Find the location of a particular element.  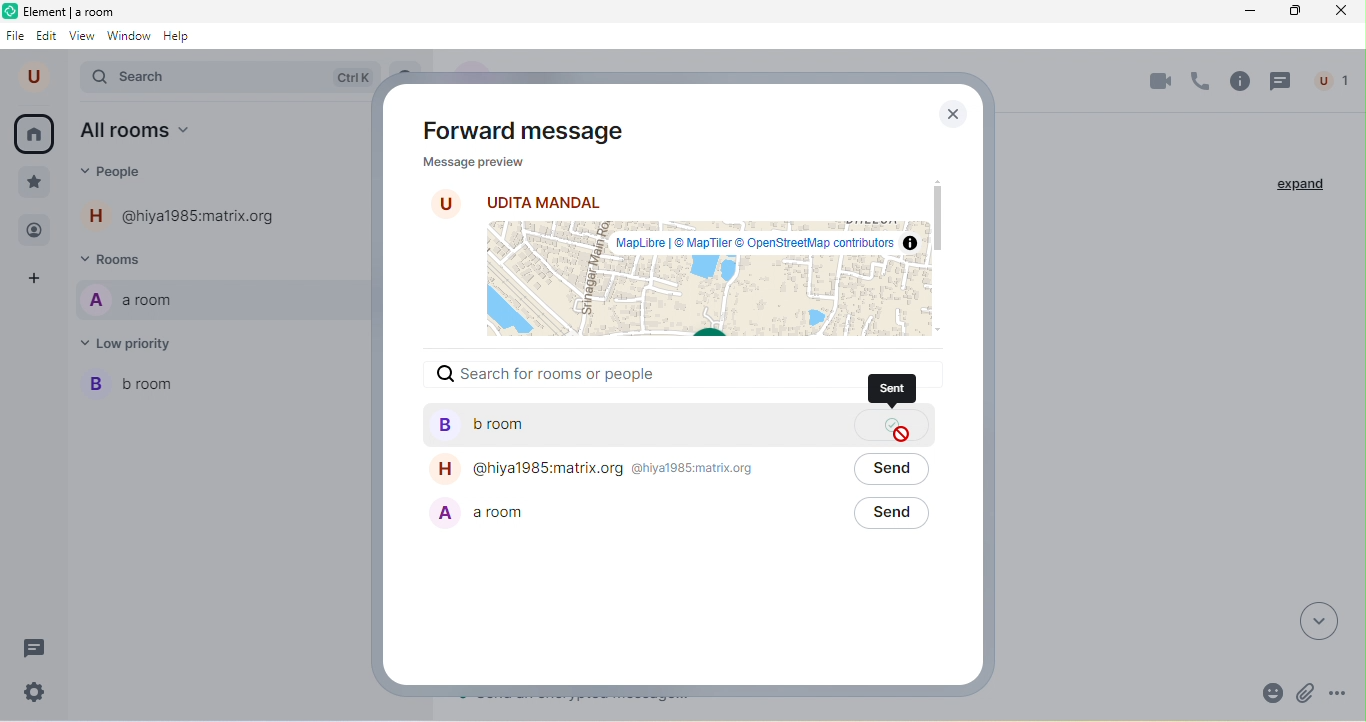

verticals scroll bar is located at coordinates (938, 242).